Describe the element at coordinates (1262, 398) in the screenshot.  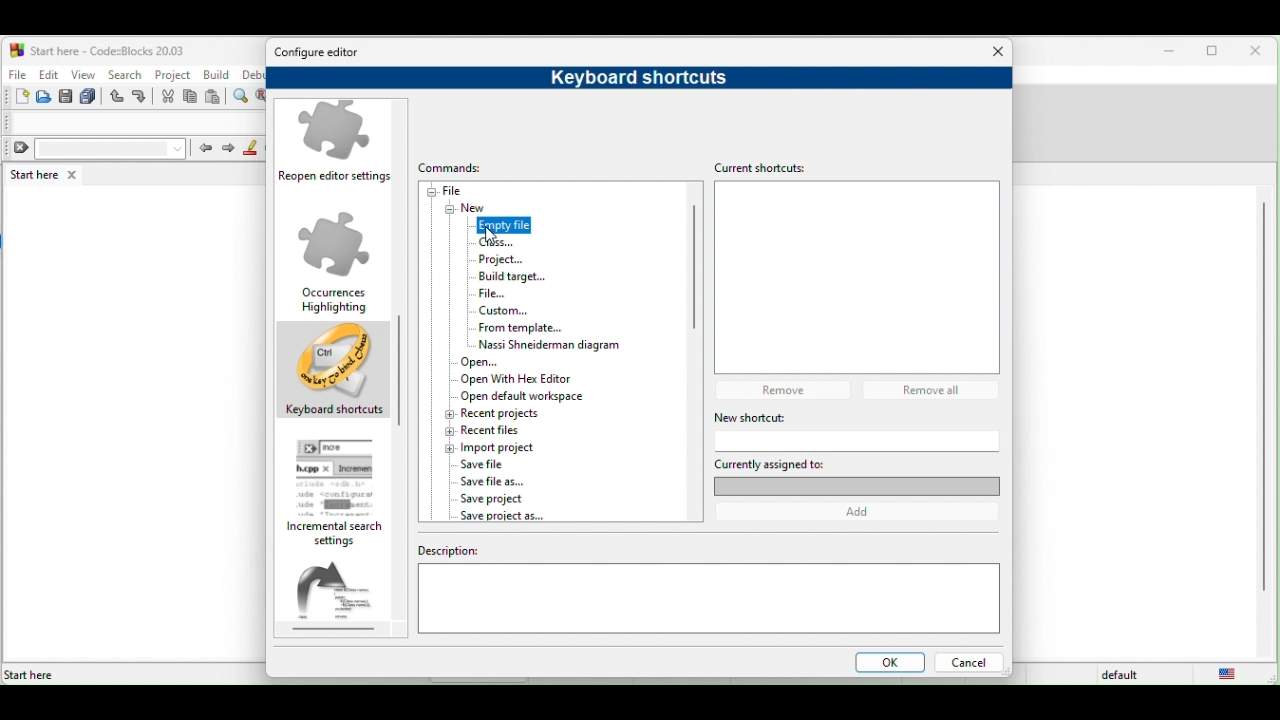
I see `vertical scroll bar` at that location.